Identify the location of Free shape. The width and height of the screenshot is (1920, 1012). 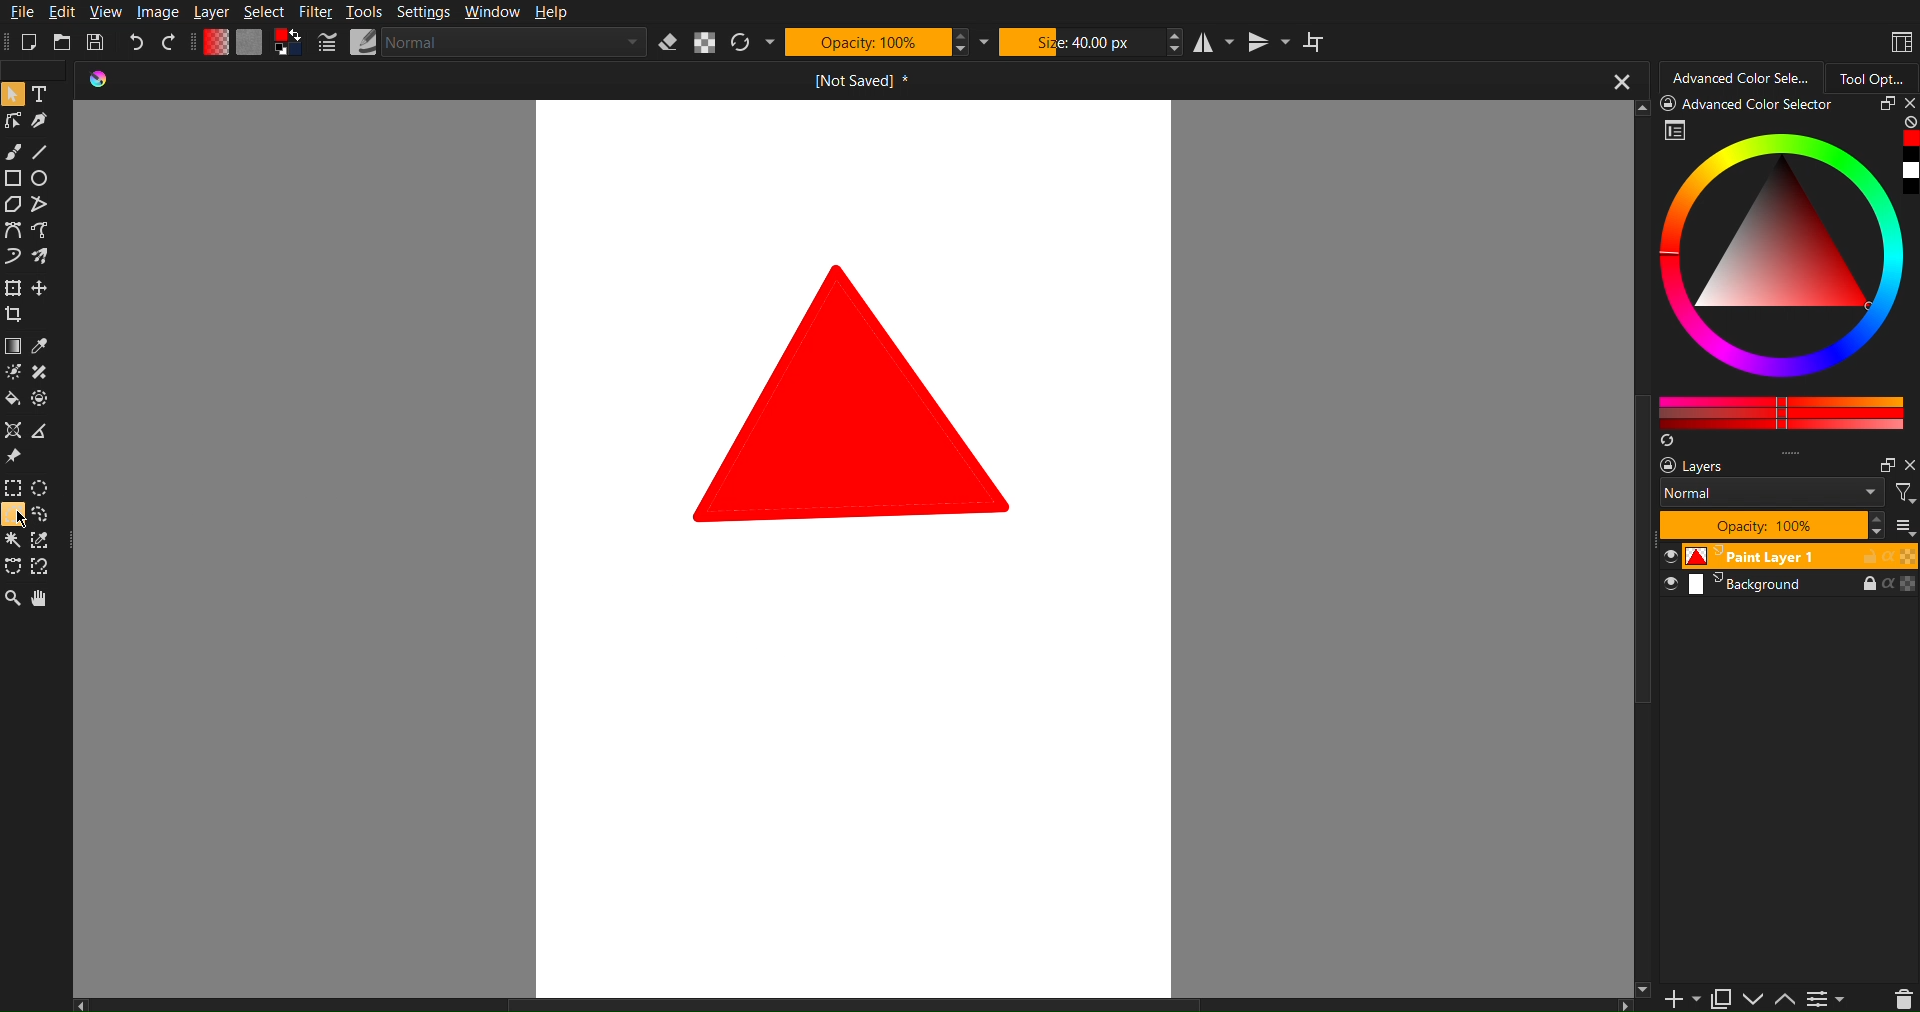
(38, 205).